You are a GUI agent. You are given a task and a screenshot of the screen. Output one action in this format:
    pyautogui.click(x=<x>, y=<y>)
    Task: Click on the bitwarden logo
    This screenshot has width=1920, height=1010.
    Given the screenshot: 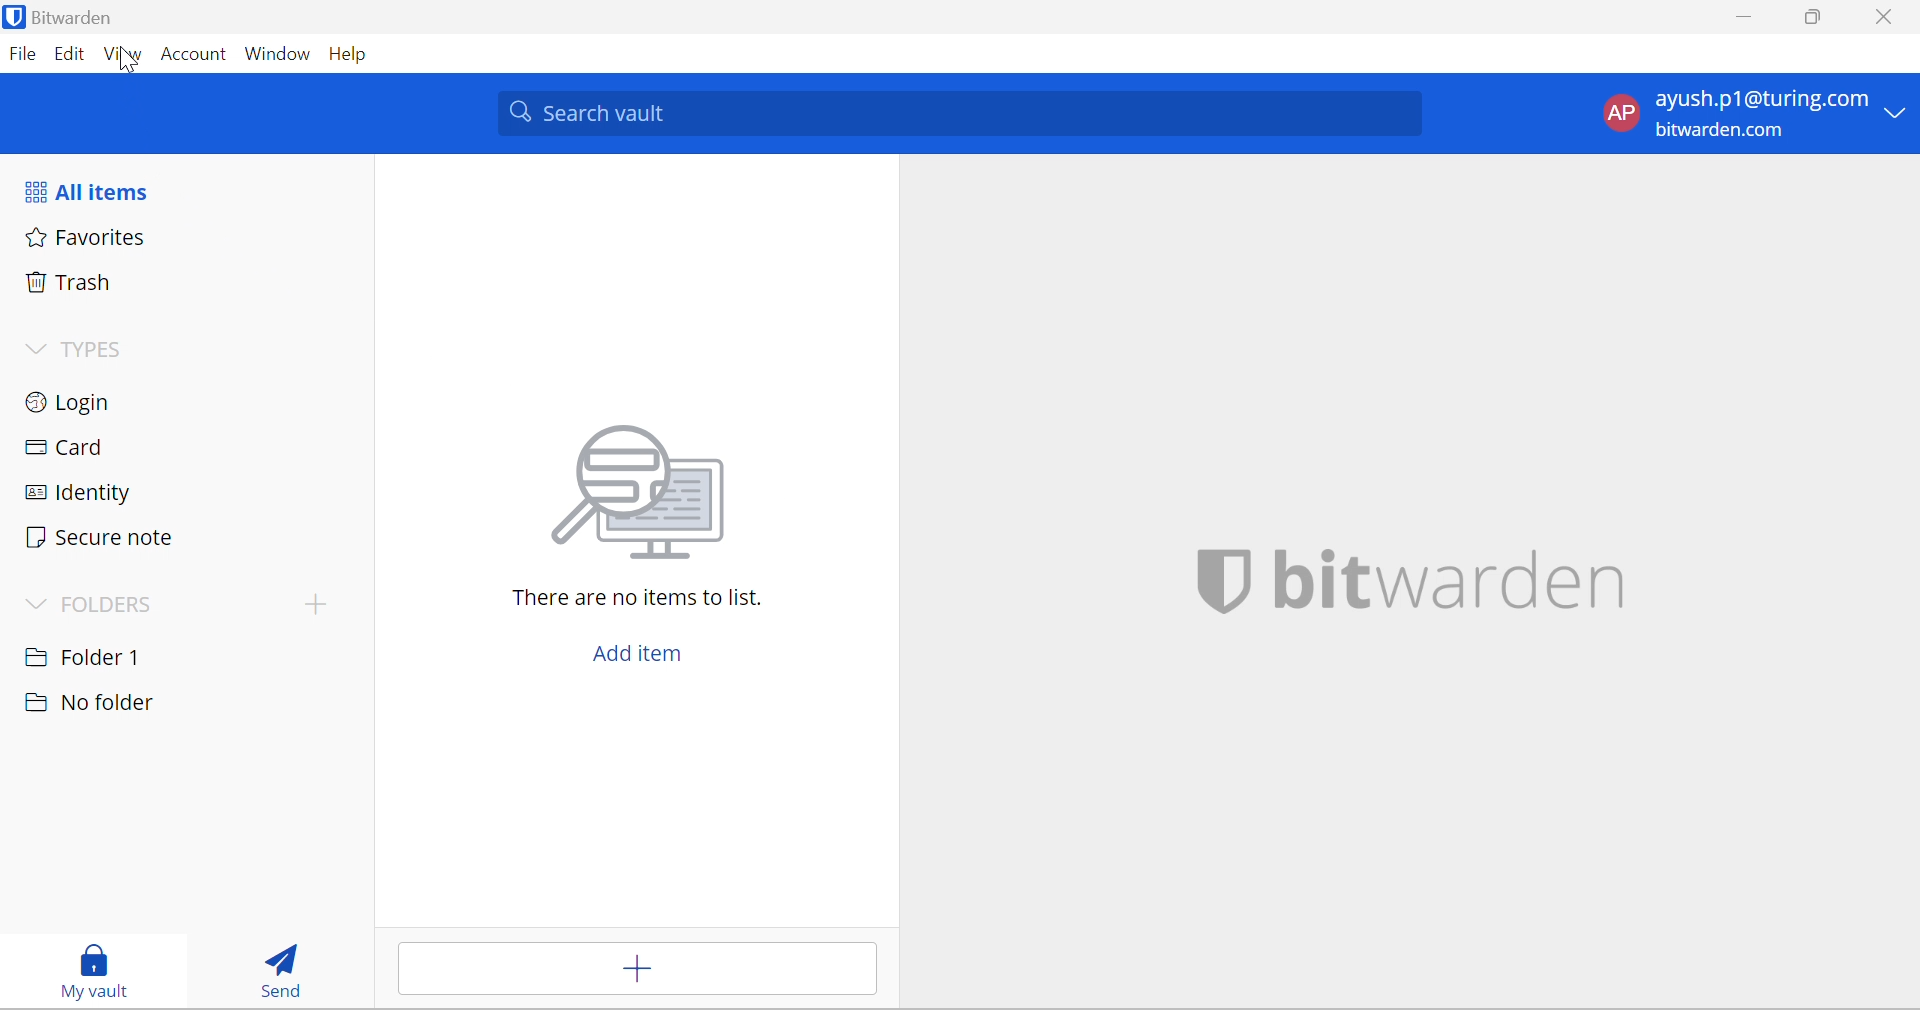 What is the action you would take?
    pyautogui.click(x=1214, y=585)
    